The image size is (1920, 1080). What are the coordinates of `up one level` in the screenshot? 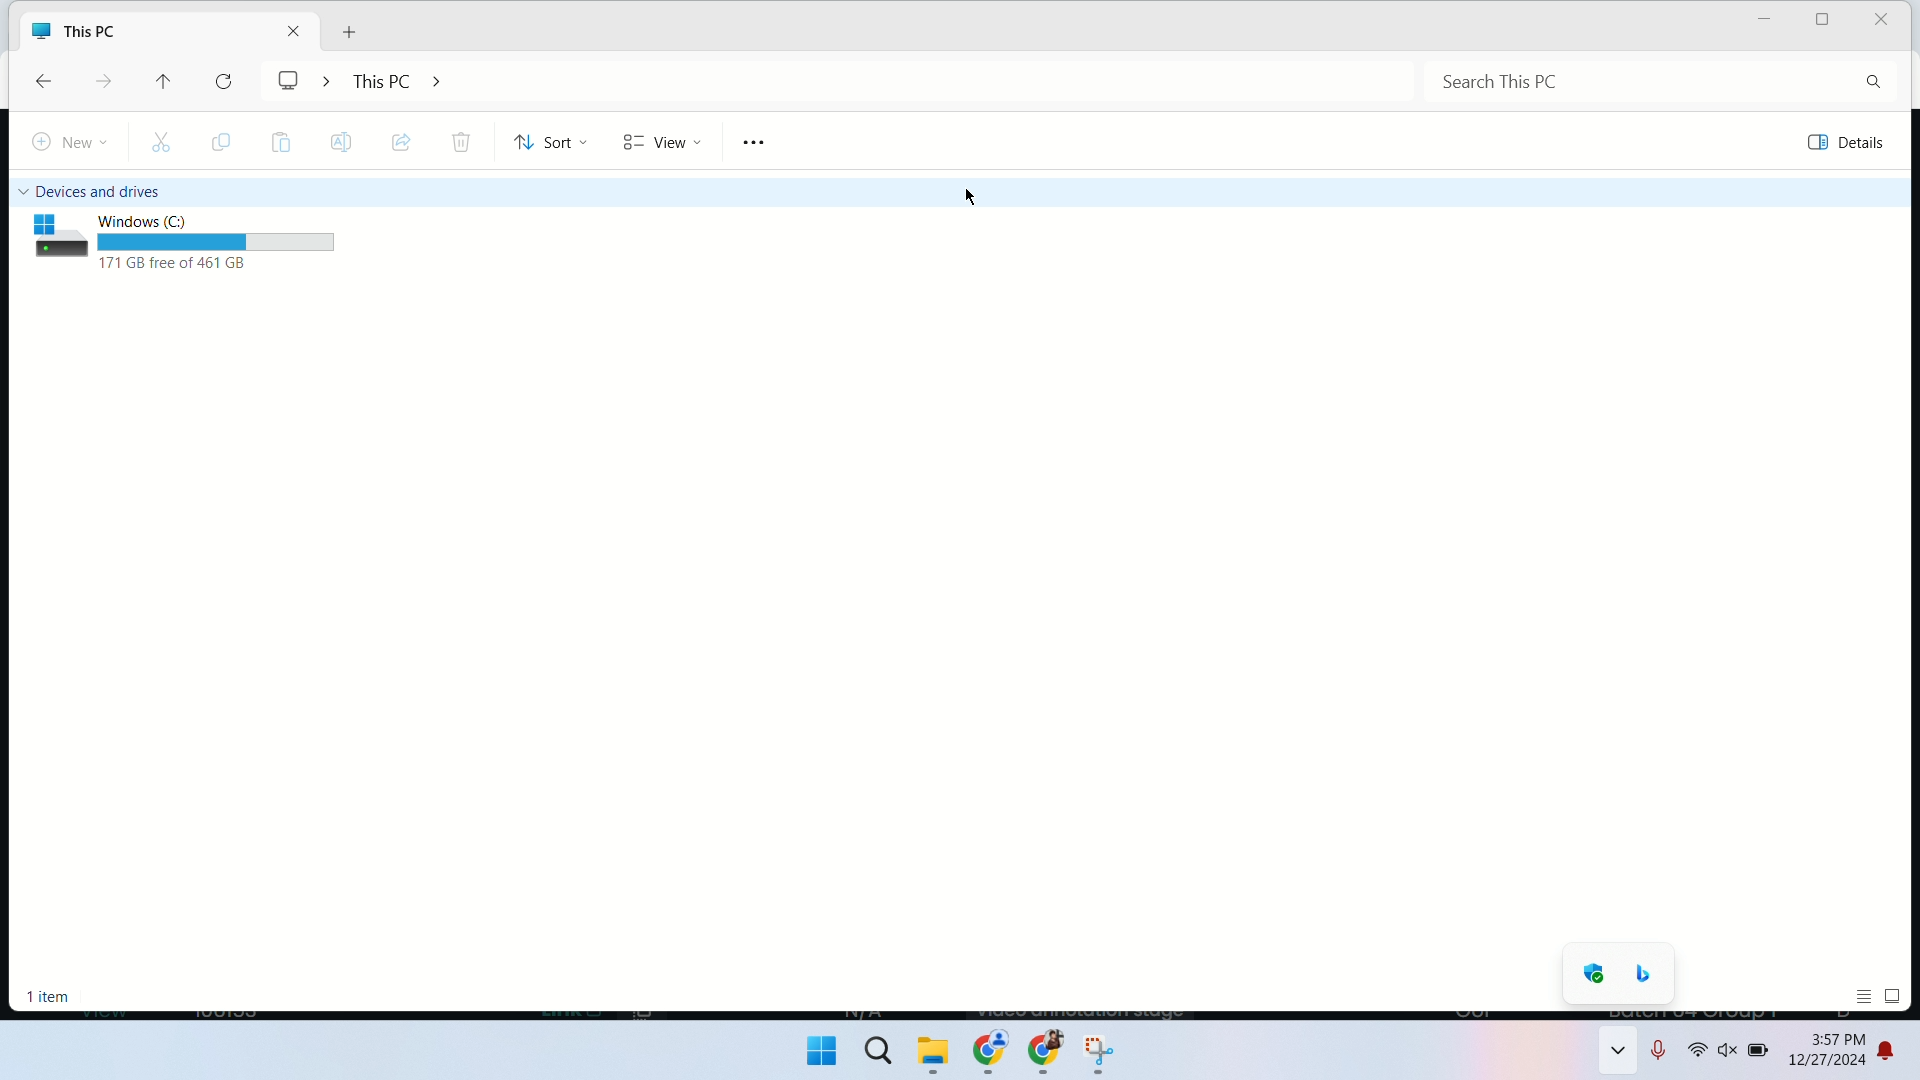 It's located at (167, 83).